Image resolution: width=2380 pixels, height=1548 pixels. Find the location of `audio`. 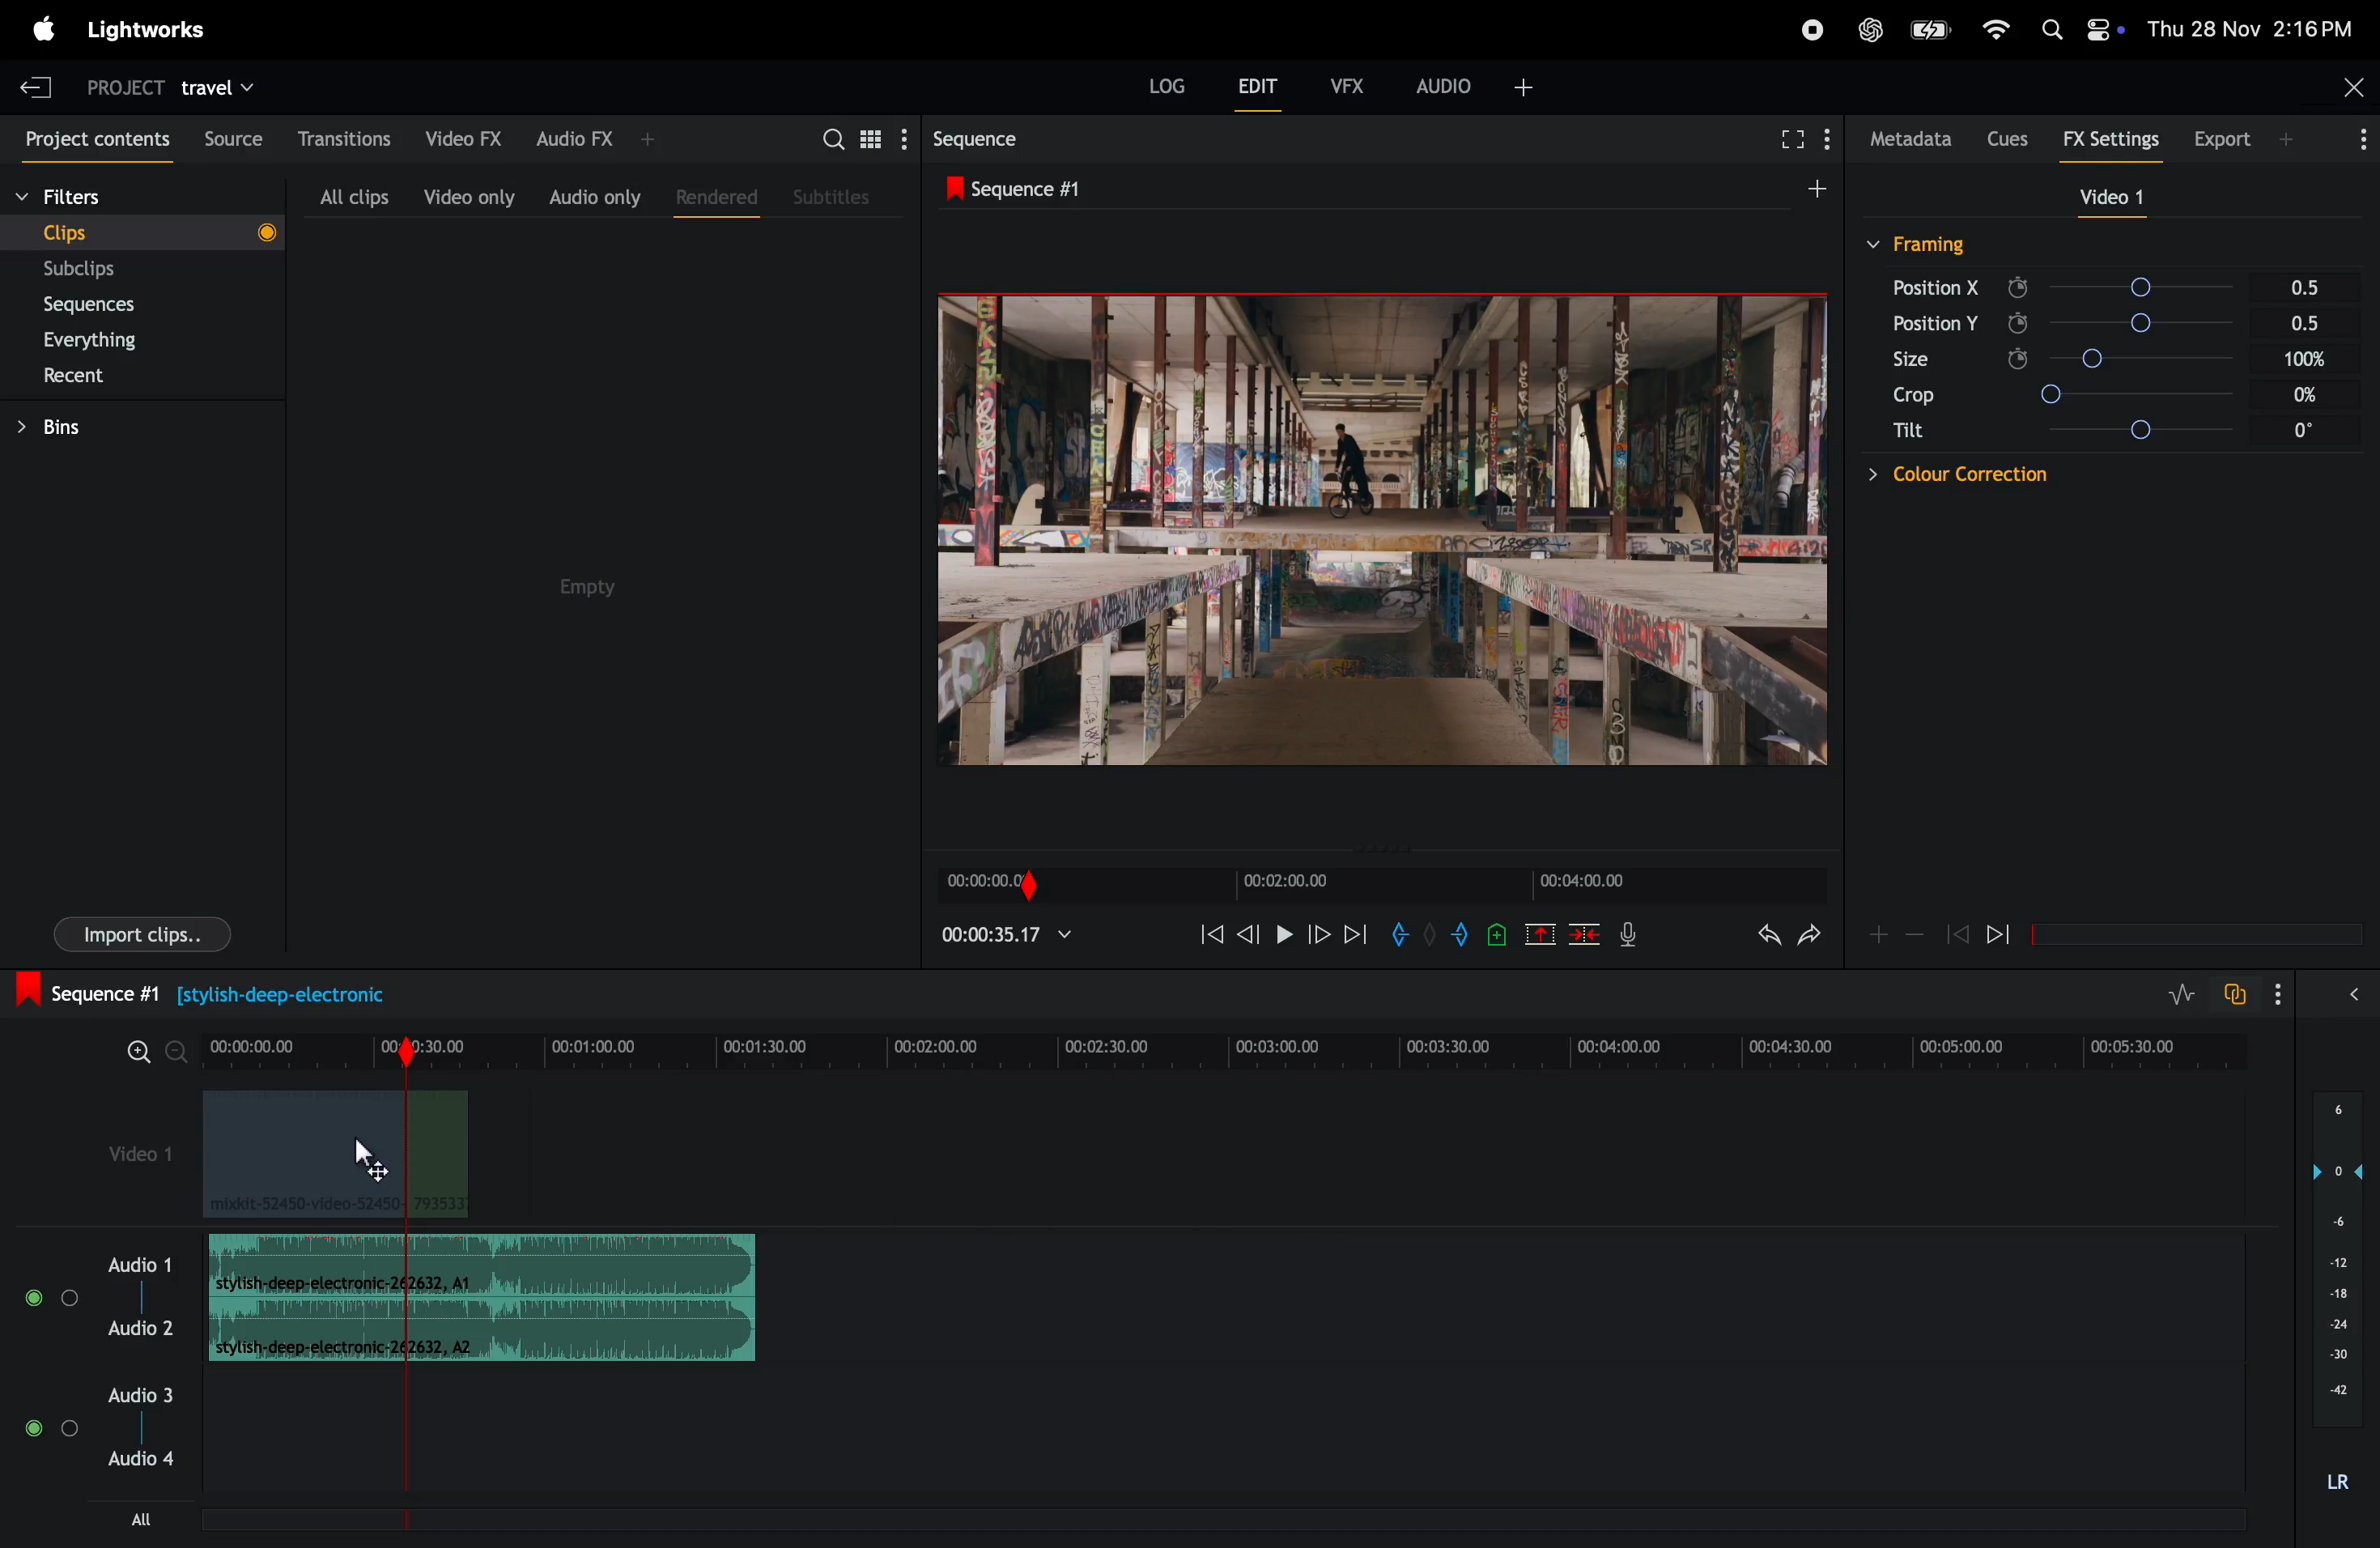

audio is located at coordinates (1476, 84).